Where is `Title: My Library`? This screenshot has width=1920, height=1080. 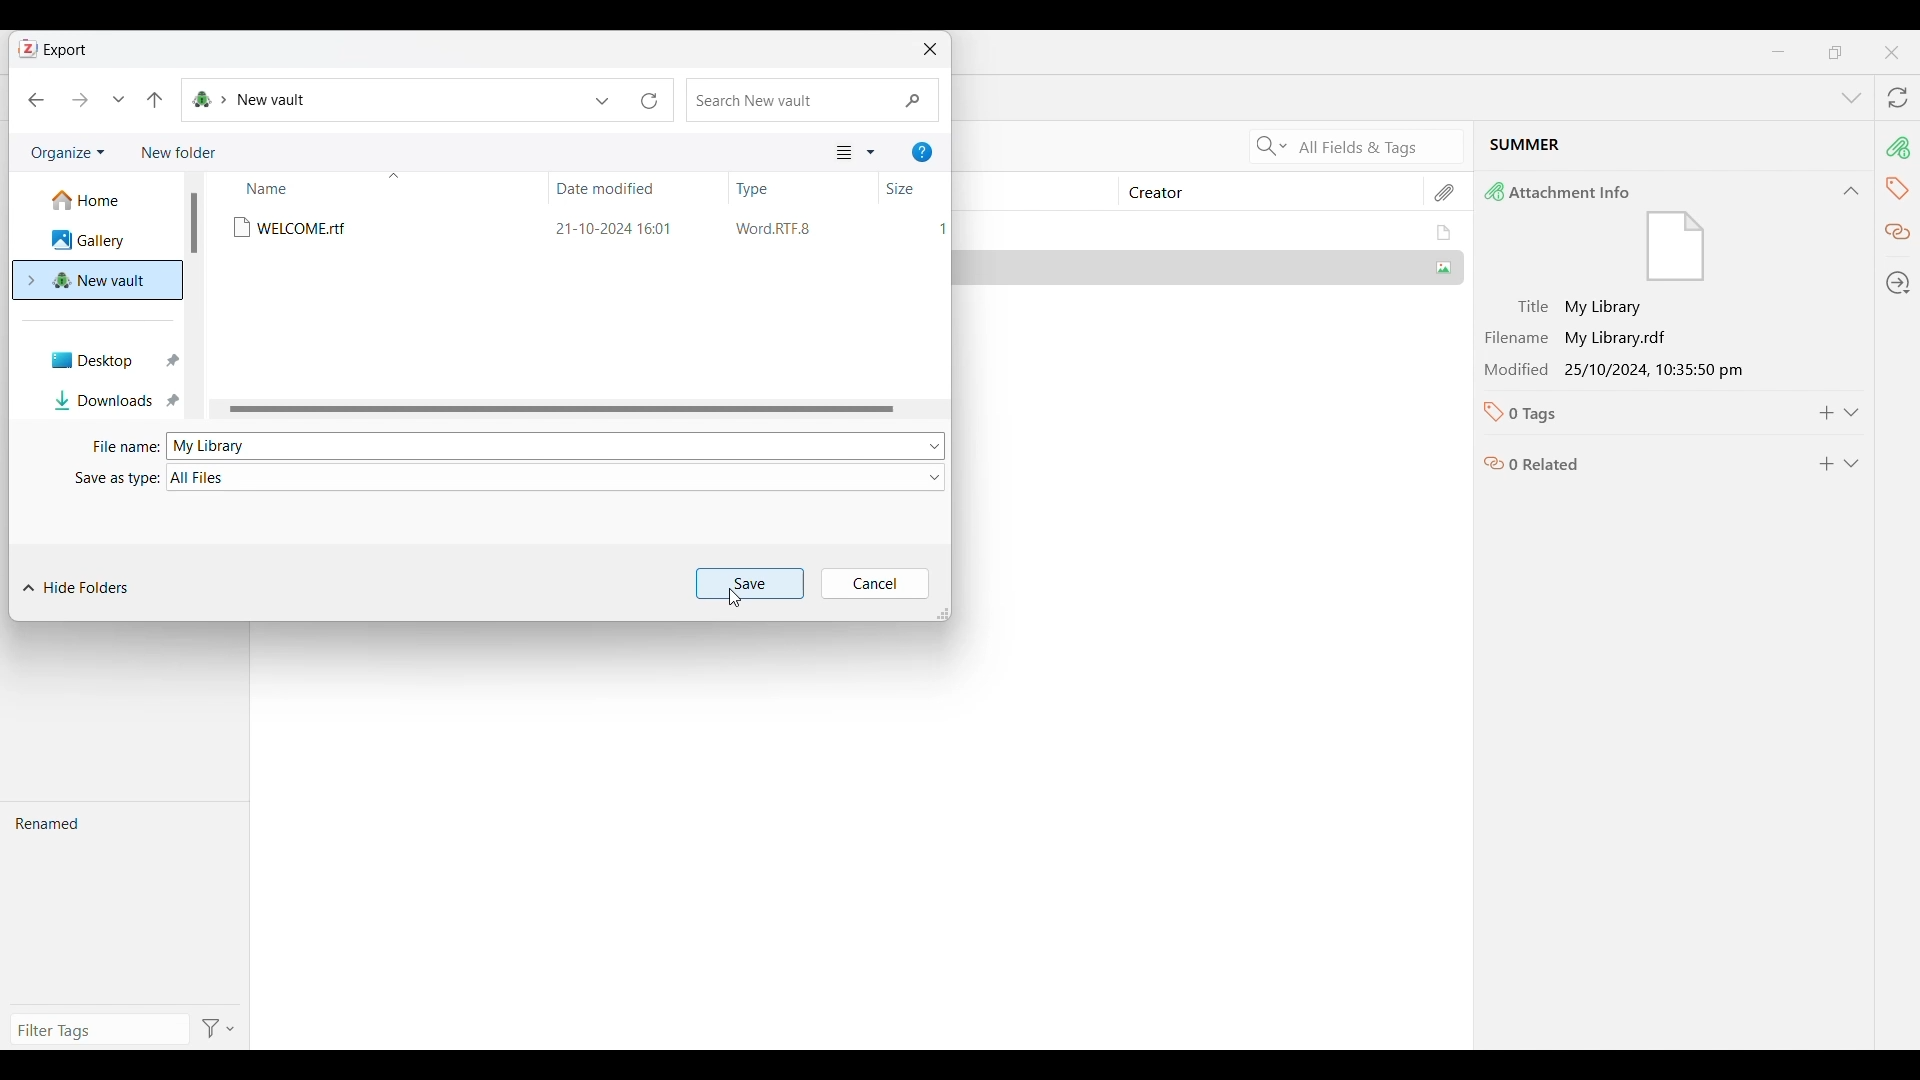
Title: My Library is located at coordinates (1637, 308).